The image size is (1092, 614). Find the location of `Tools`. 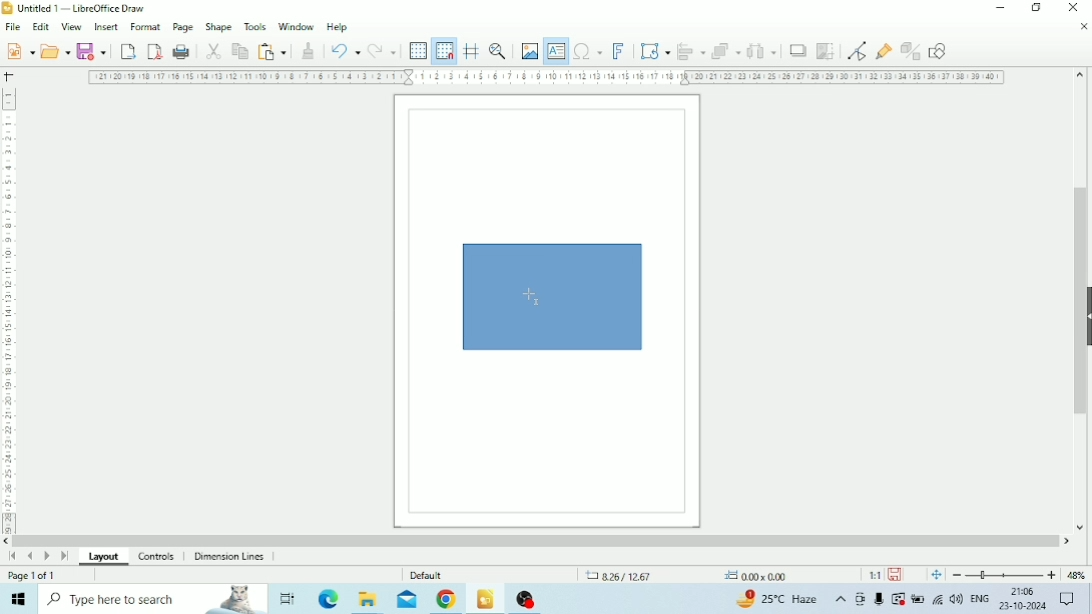

Tools is located at coordinates (255, 26).